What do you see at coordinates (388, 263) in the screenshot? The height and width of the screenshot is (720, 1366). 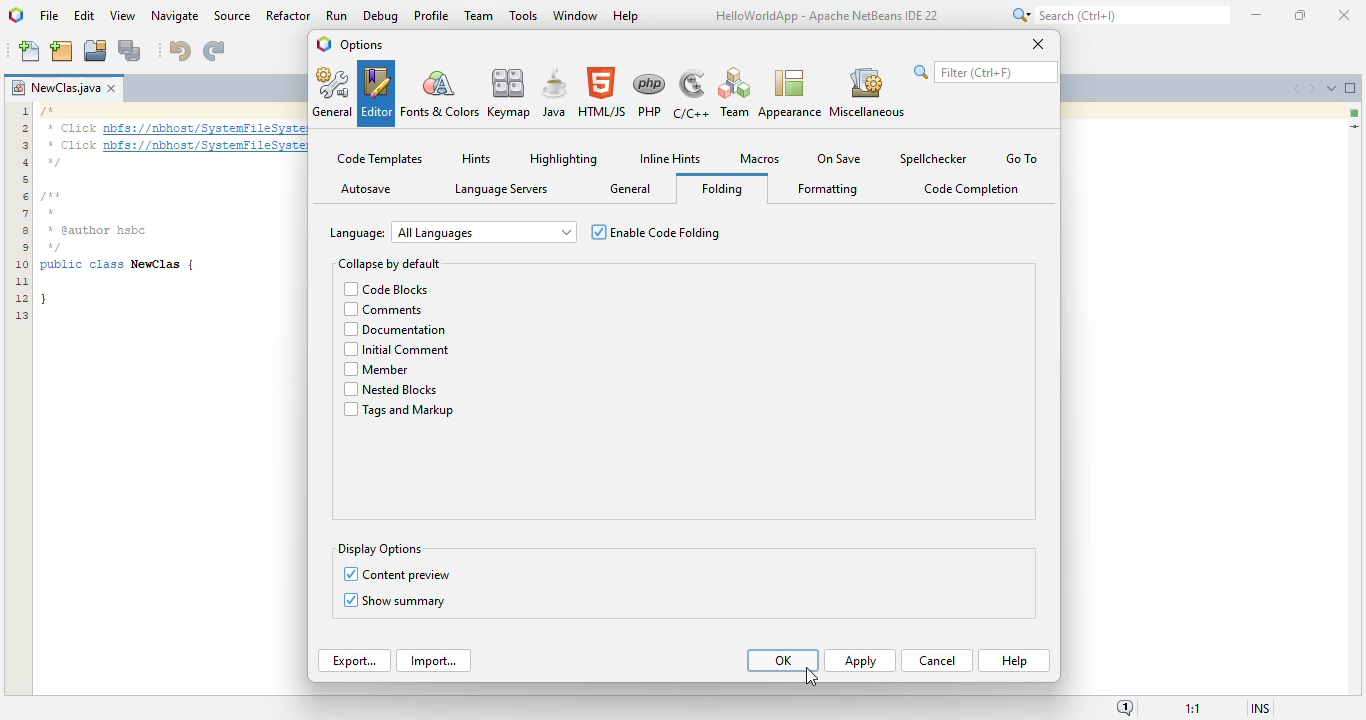 I see `collapse by default` at bounding box center [388, 263].